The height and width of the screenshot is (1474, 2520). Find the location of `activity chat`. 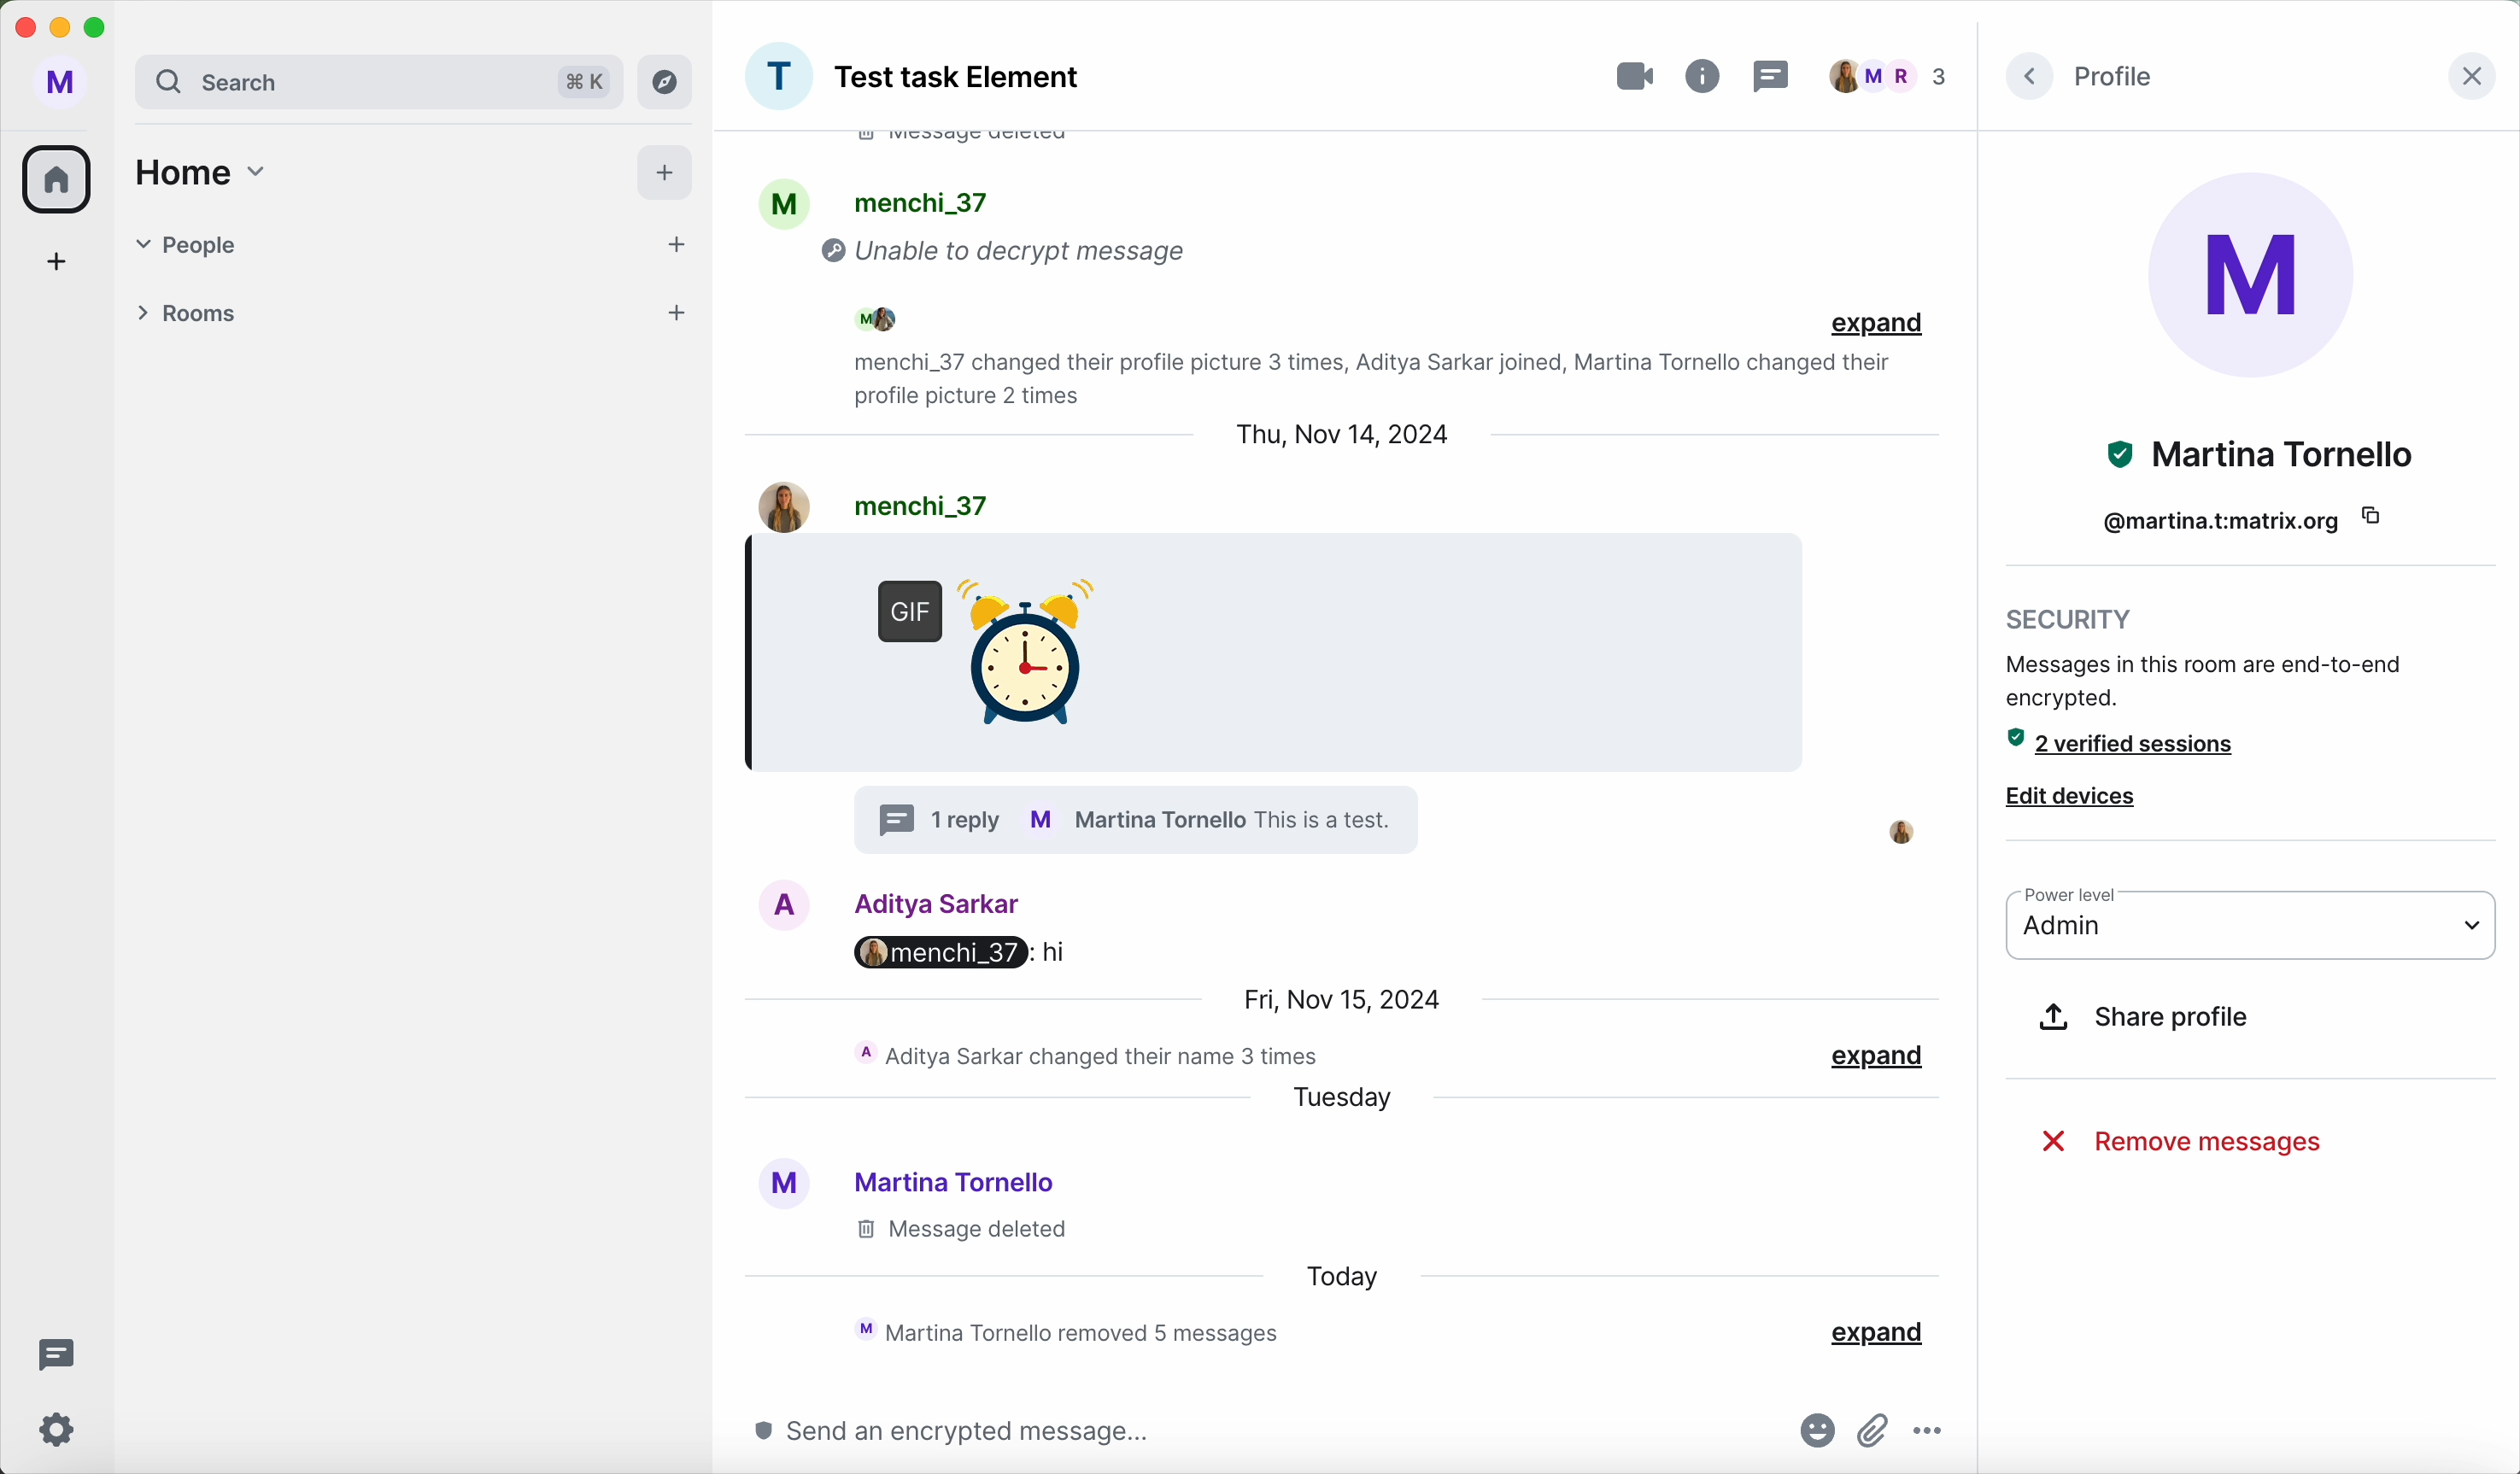

activity chat is located at coordinates (1362, 378).